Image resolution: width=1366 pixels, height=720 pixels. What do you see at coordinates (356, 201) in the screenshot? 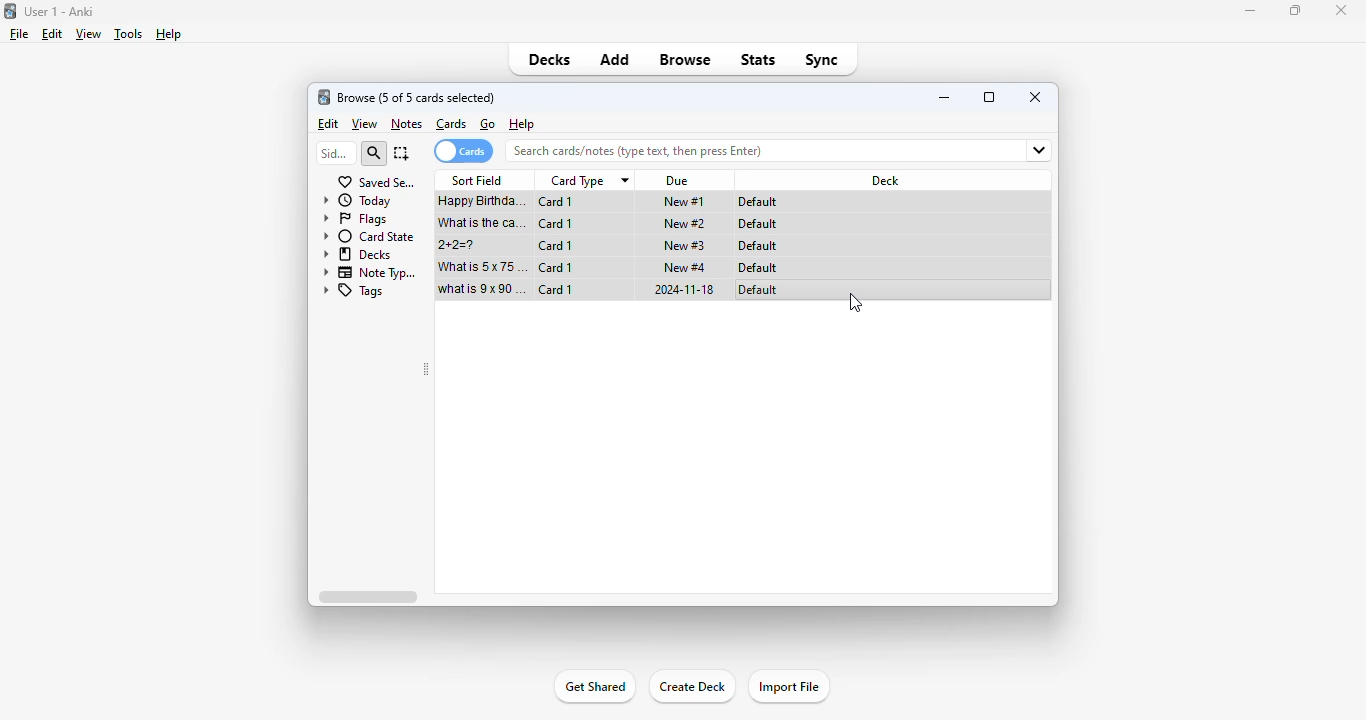
I see `today` at bounding box center [356, 201].